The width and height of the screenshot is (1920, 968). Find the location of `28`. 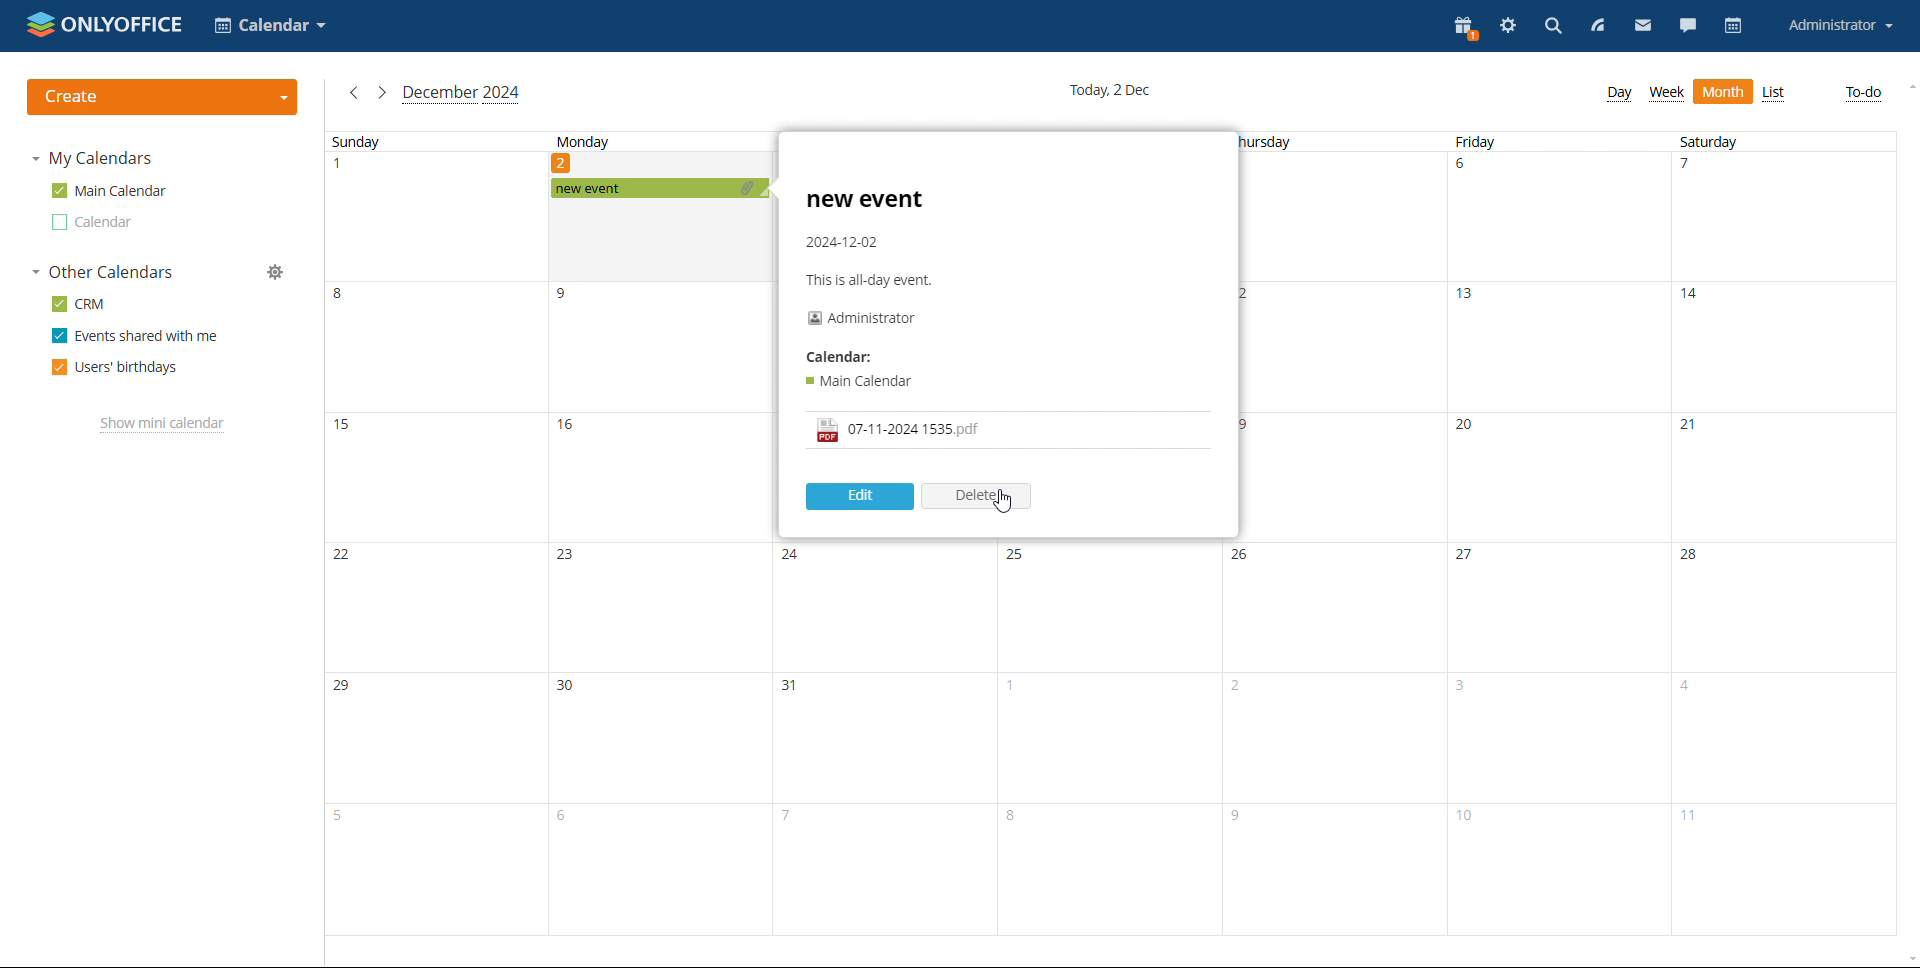

28 is located at coordinates (1694, 557).